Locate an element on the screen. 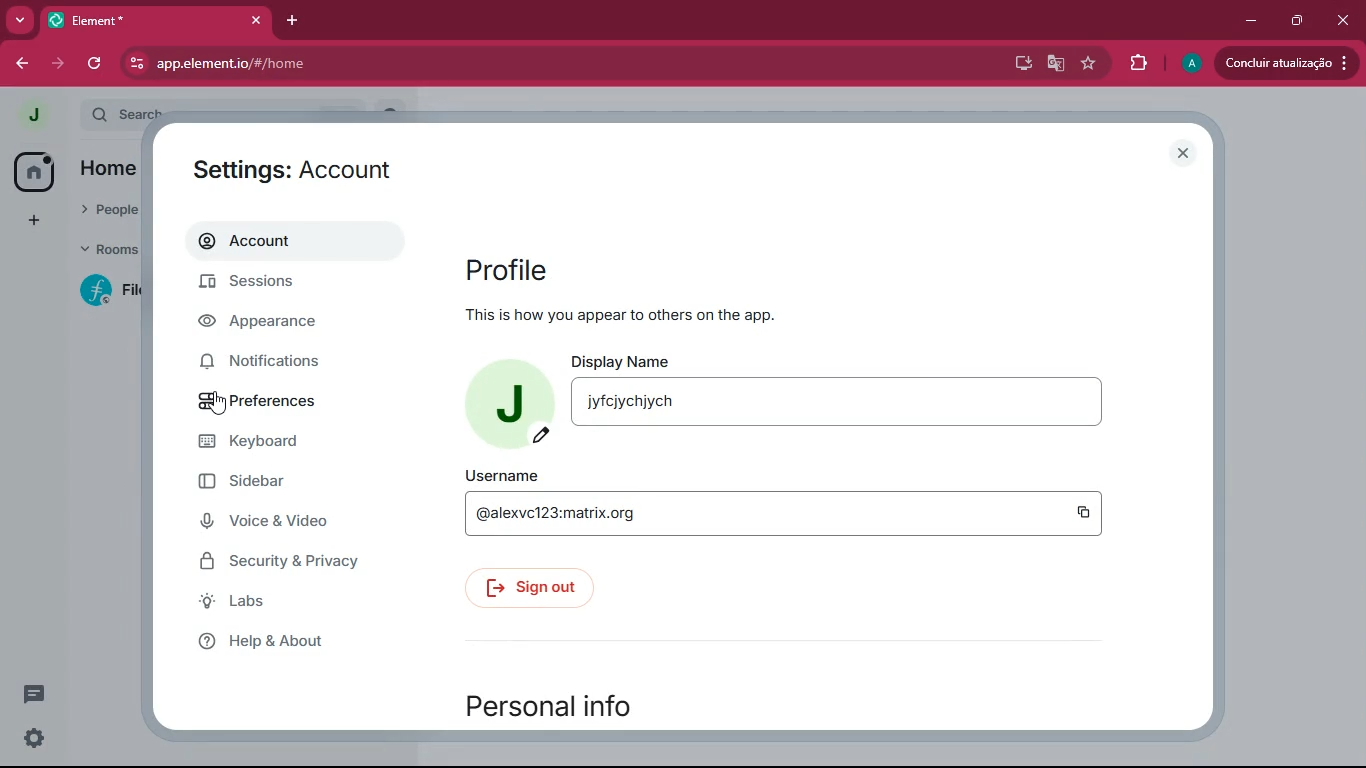 The height and width of the screenshot is (768, 1366). forward is located at coordinates (58, 66).